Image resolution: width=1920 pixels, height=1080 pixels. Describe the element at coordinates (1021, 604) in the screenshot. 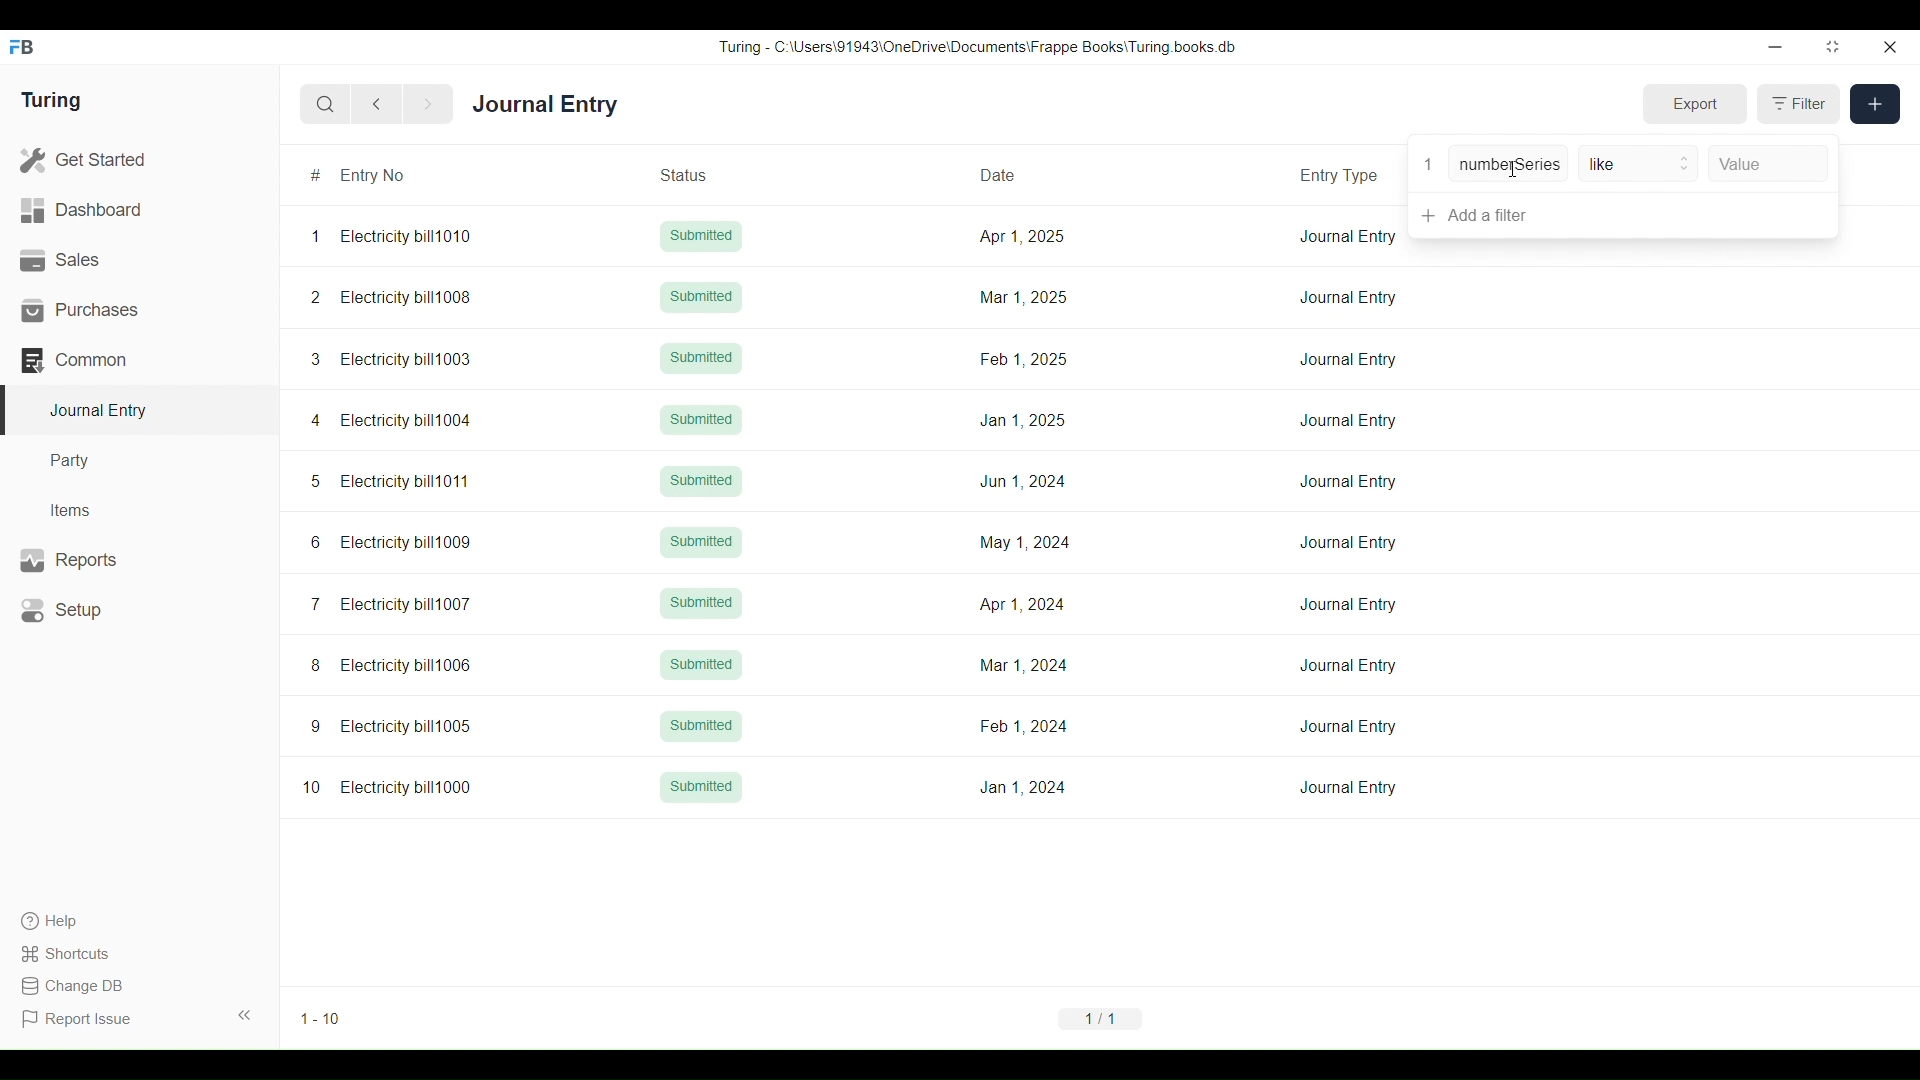

I see `Apr 1, 2024` at that location.